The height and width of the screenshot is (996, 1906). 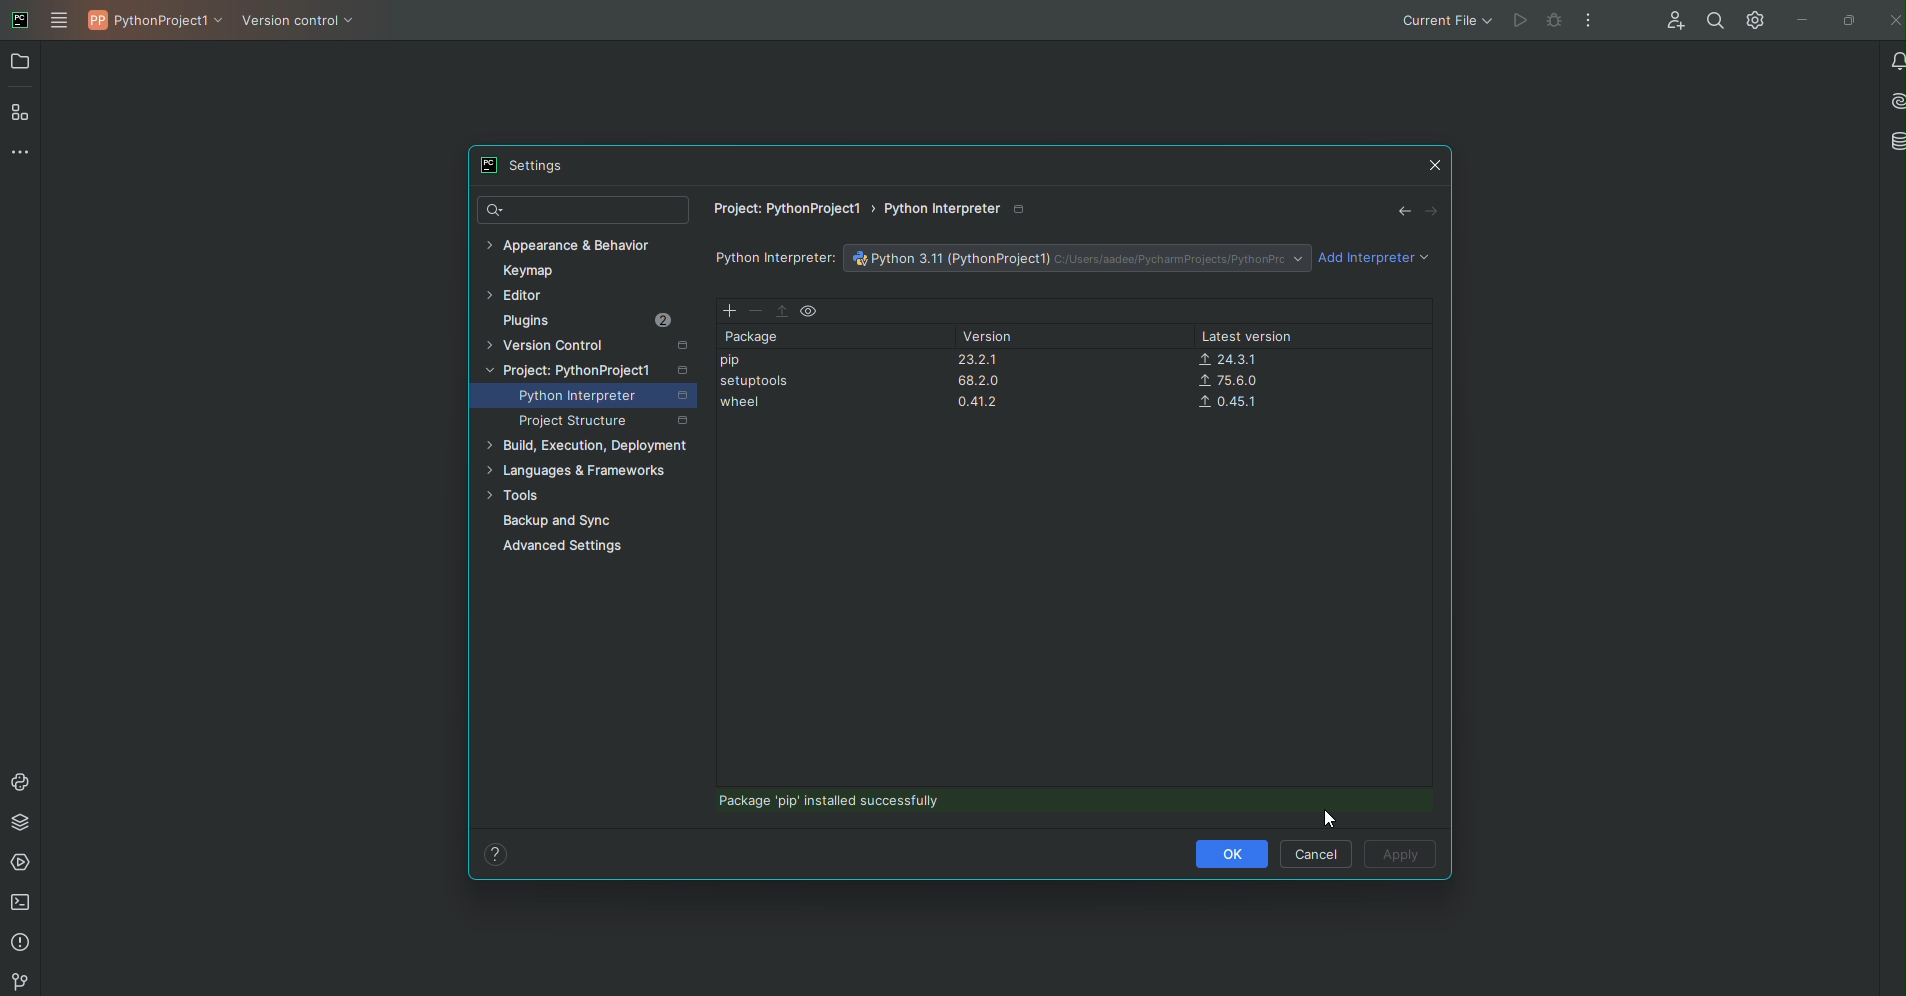 What do you see at coordinates (515, 496) in the screenshot?
I see `Tools` at bounding box center [515, 496].